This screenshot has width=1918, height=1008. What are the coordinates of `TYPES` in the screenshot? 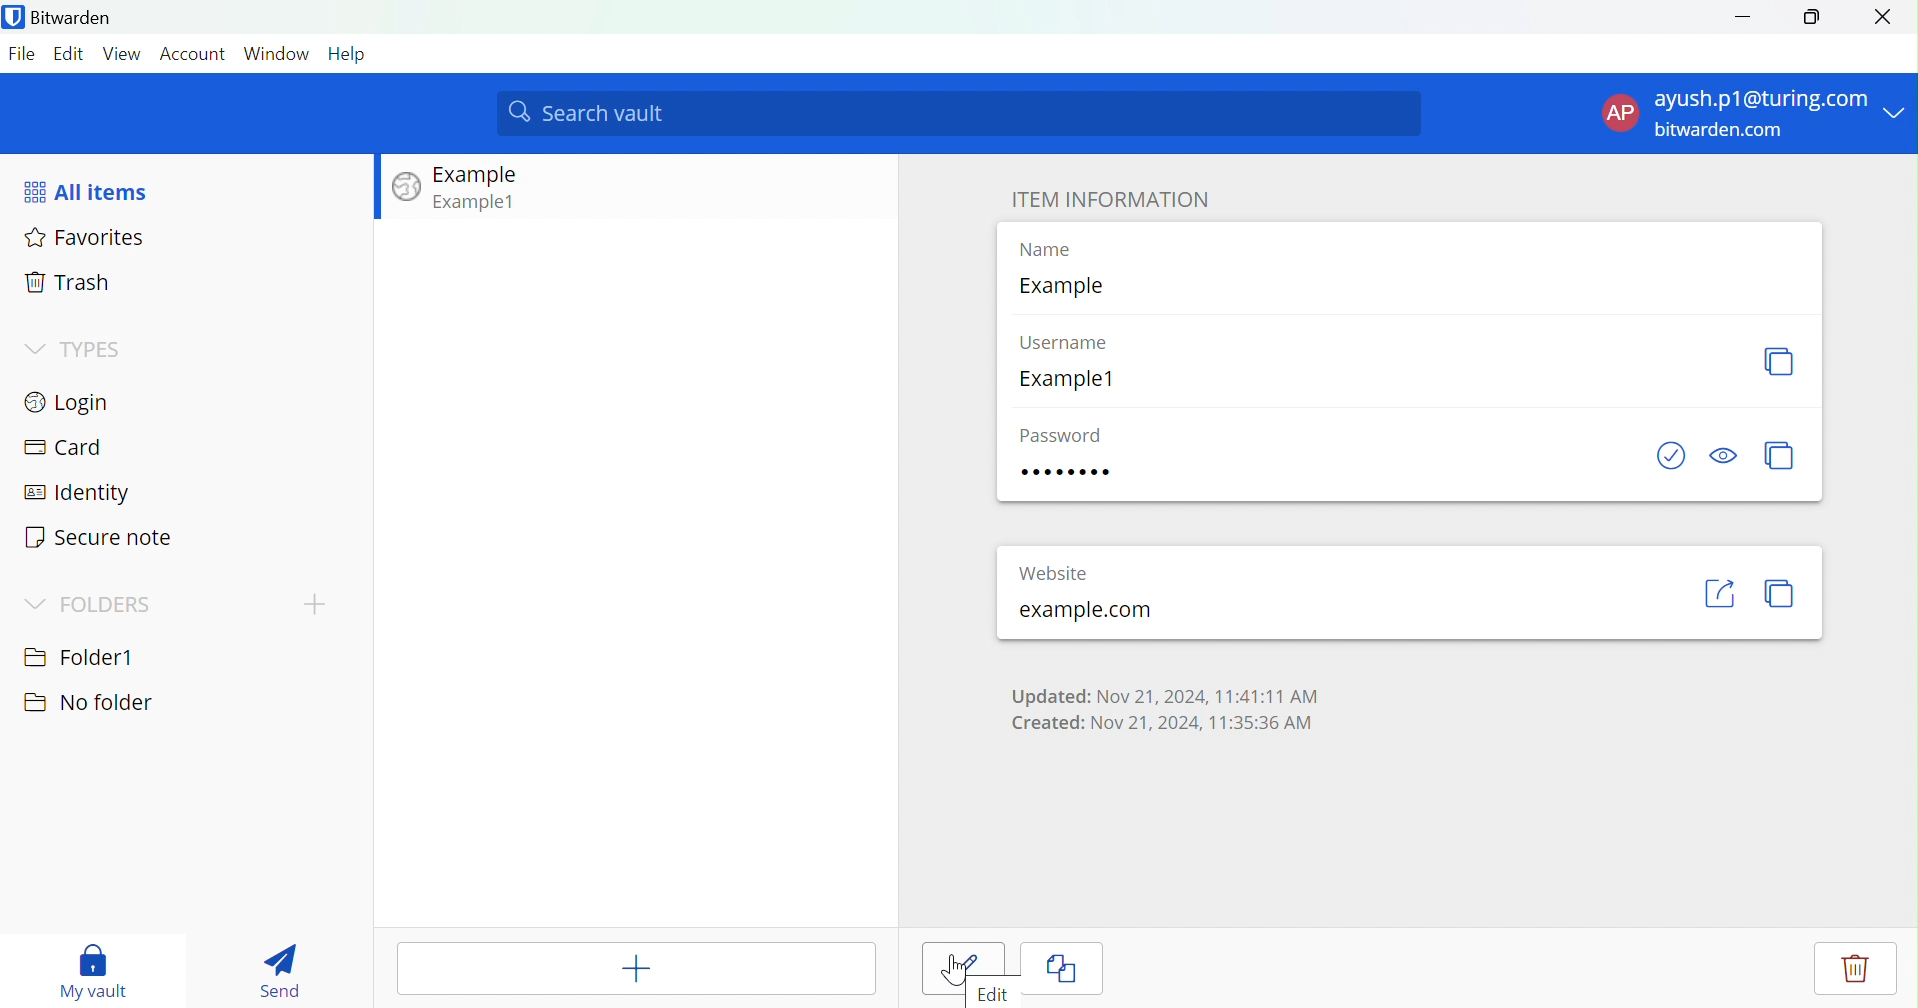 It's located at (94, 351).